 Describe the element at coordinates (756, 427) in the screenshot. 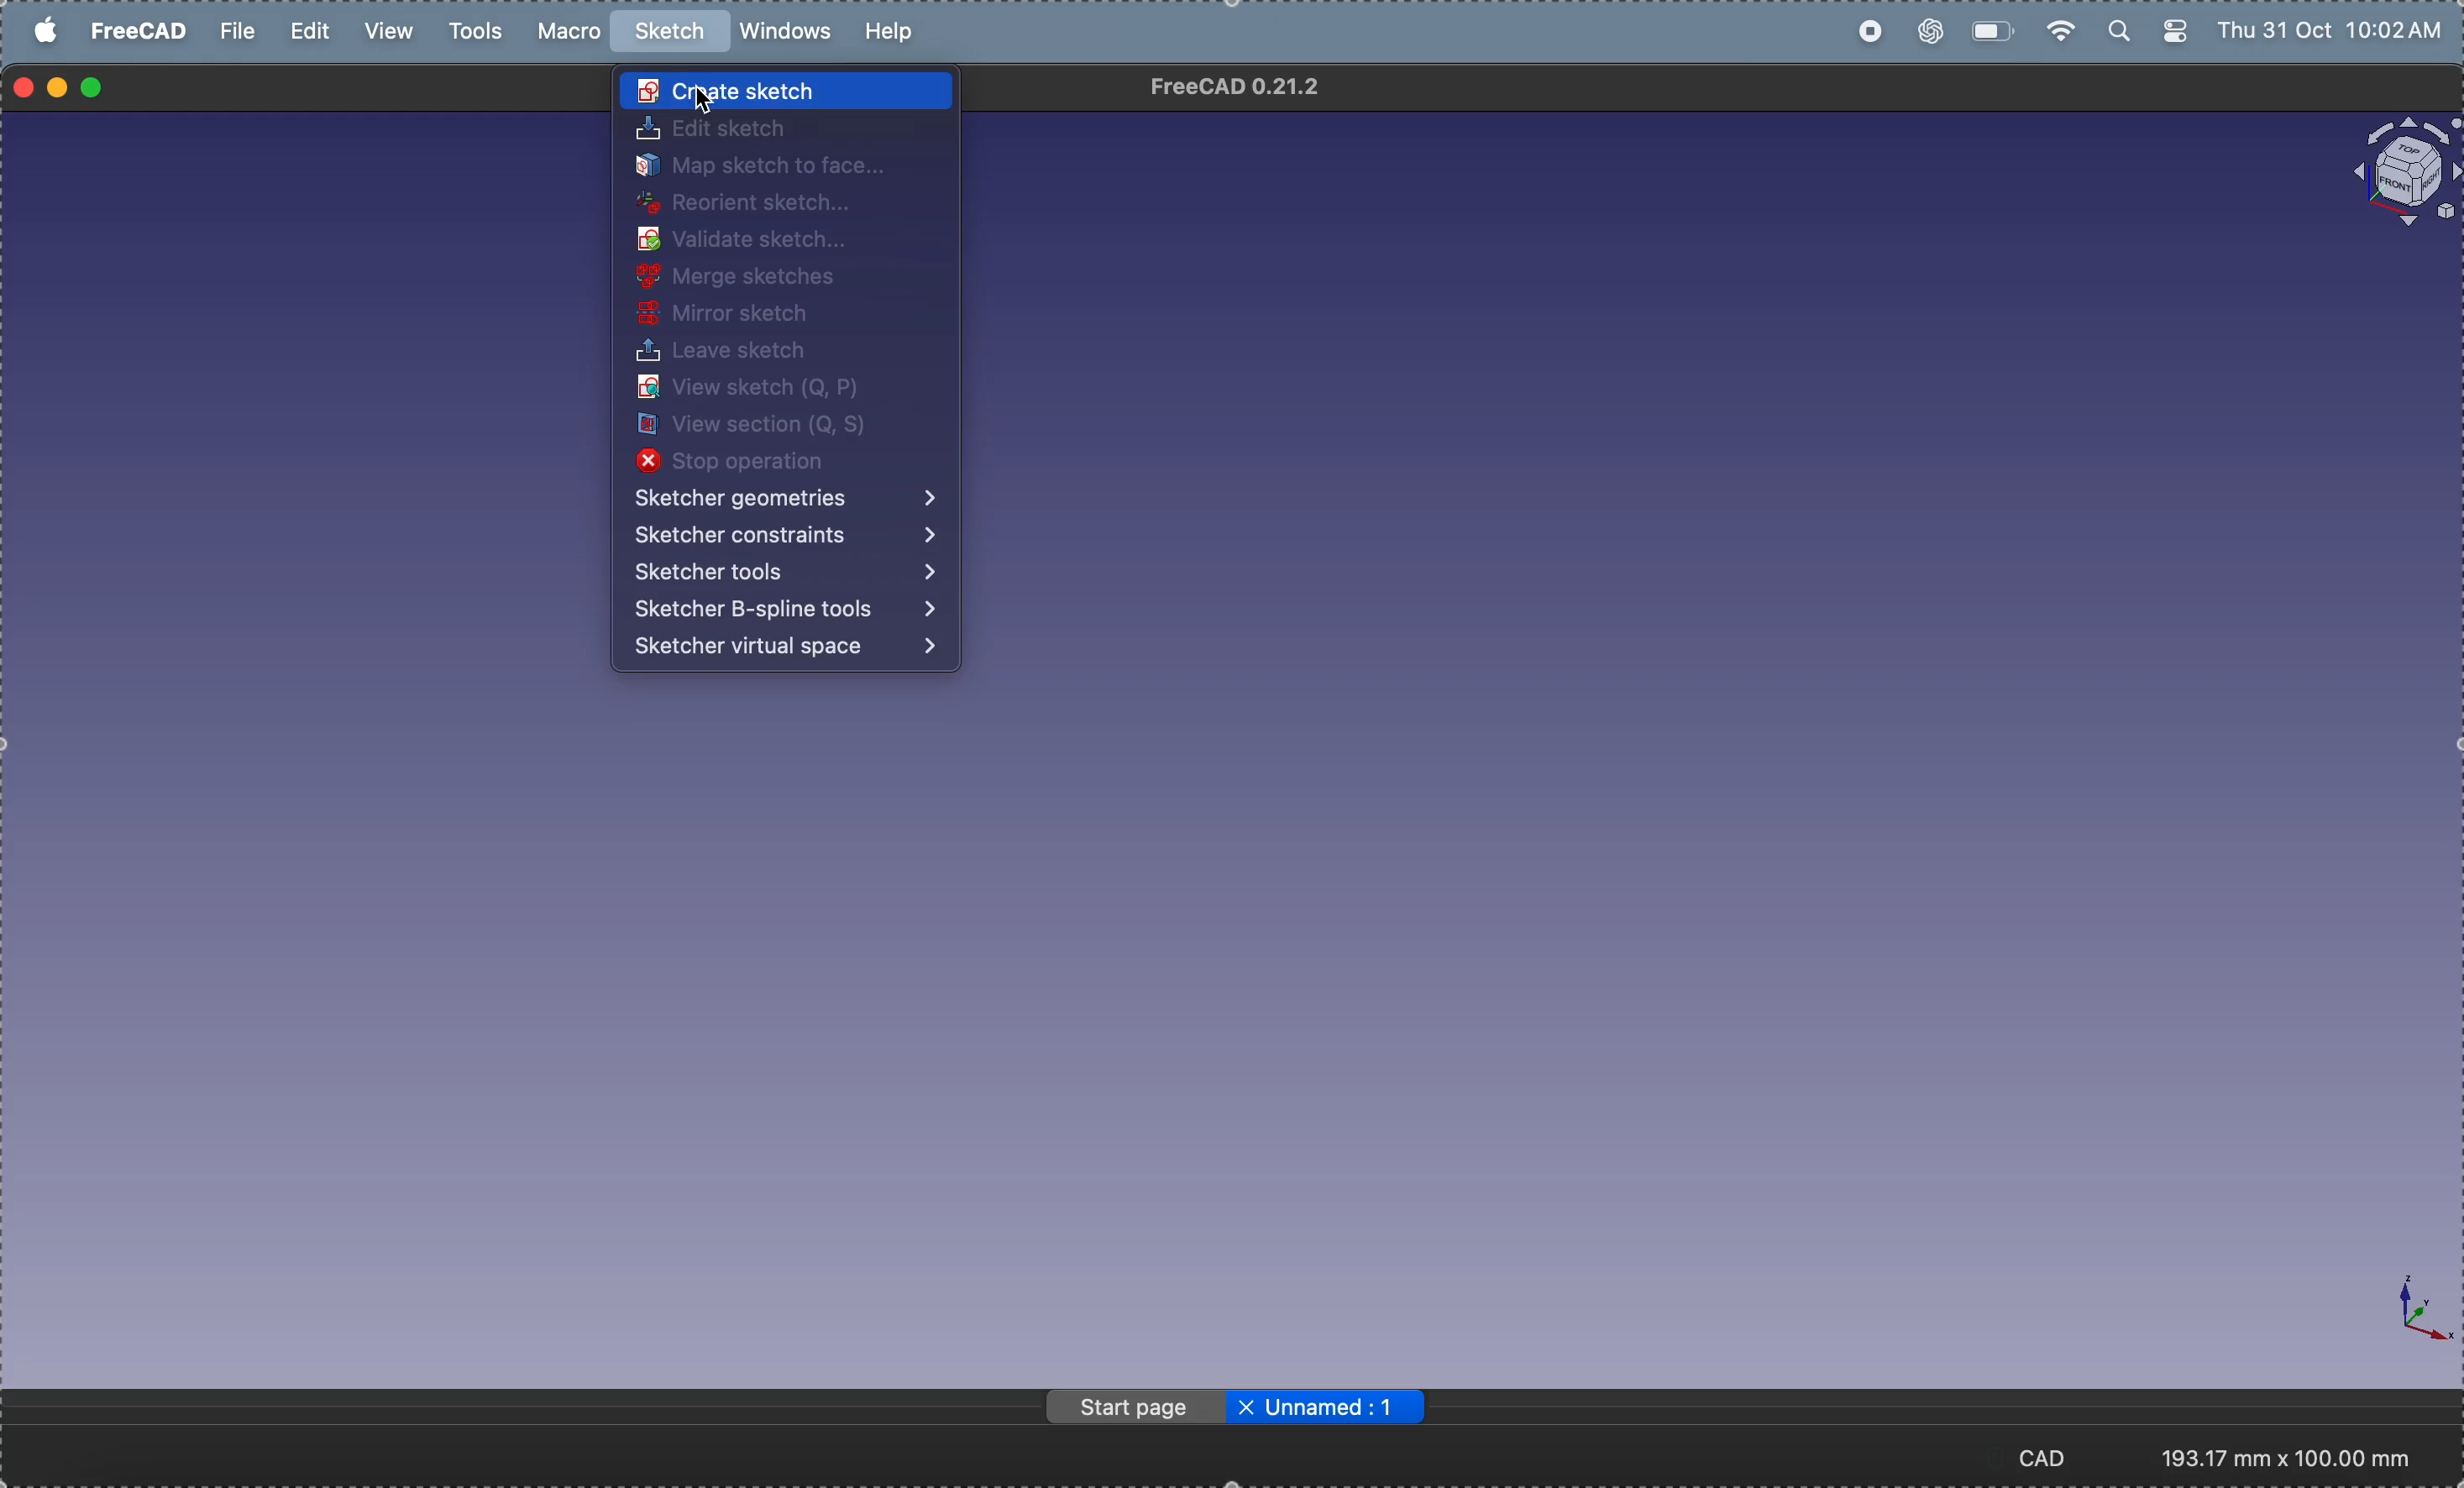

I see `view section` at that location.